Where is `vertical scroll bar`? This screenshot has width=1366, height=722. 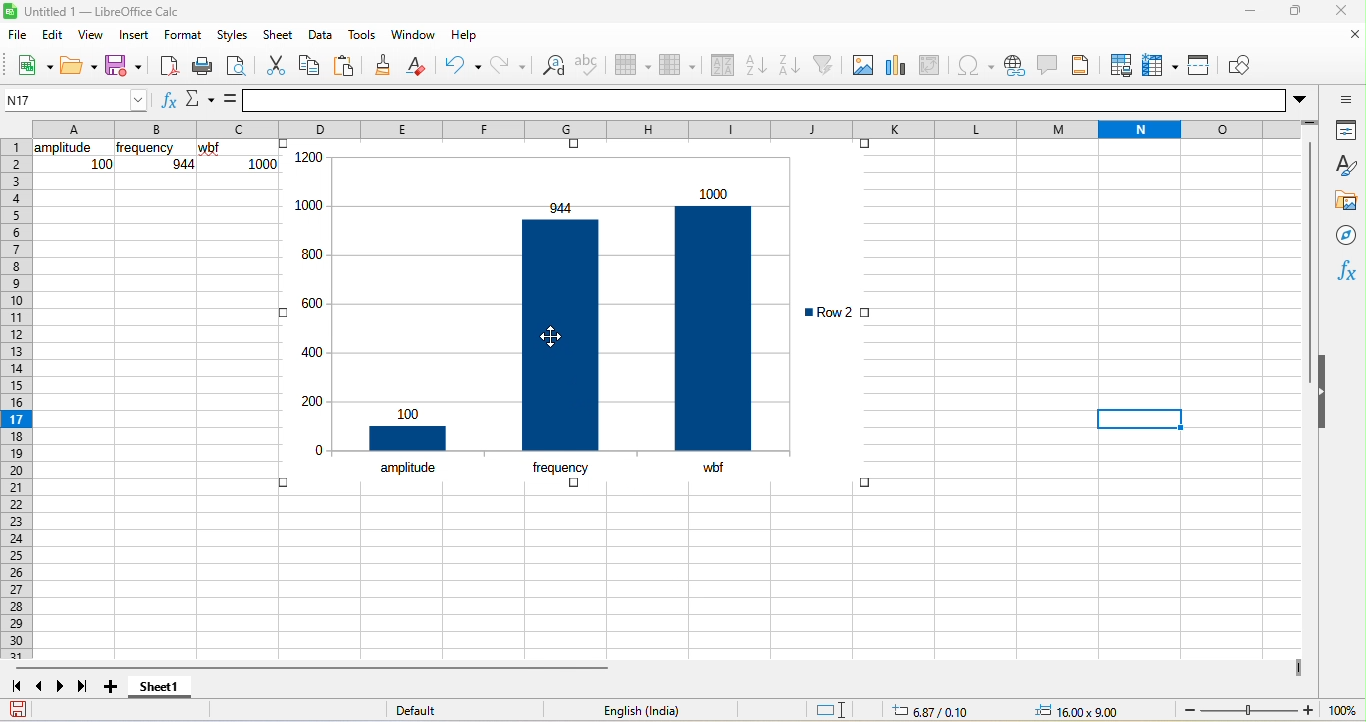
vertical scroll bar is located at coordinates (1313, 247).